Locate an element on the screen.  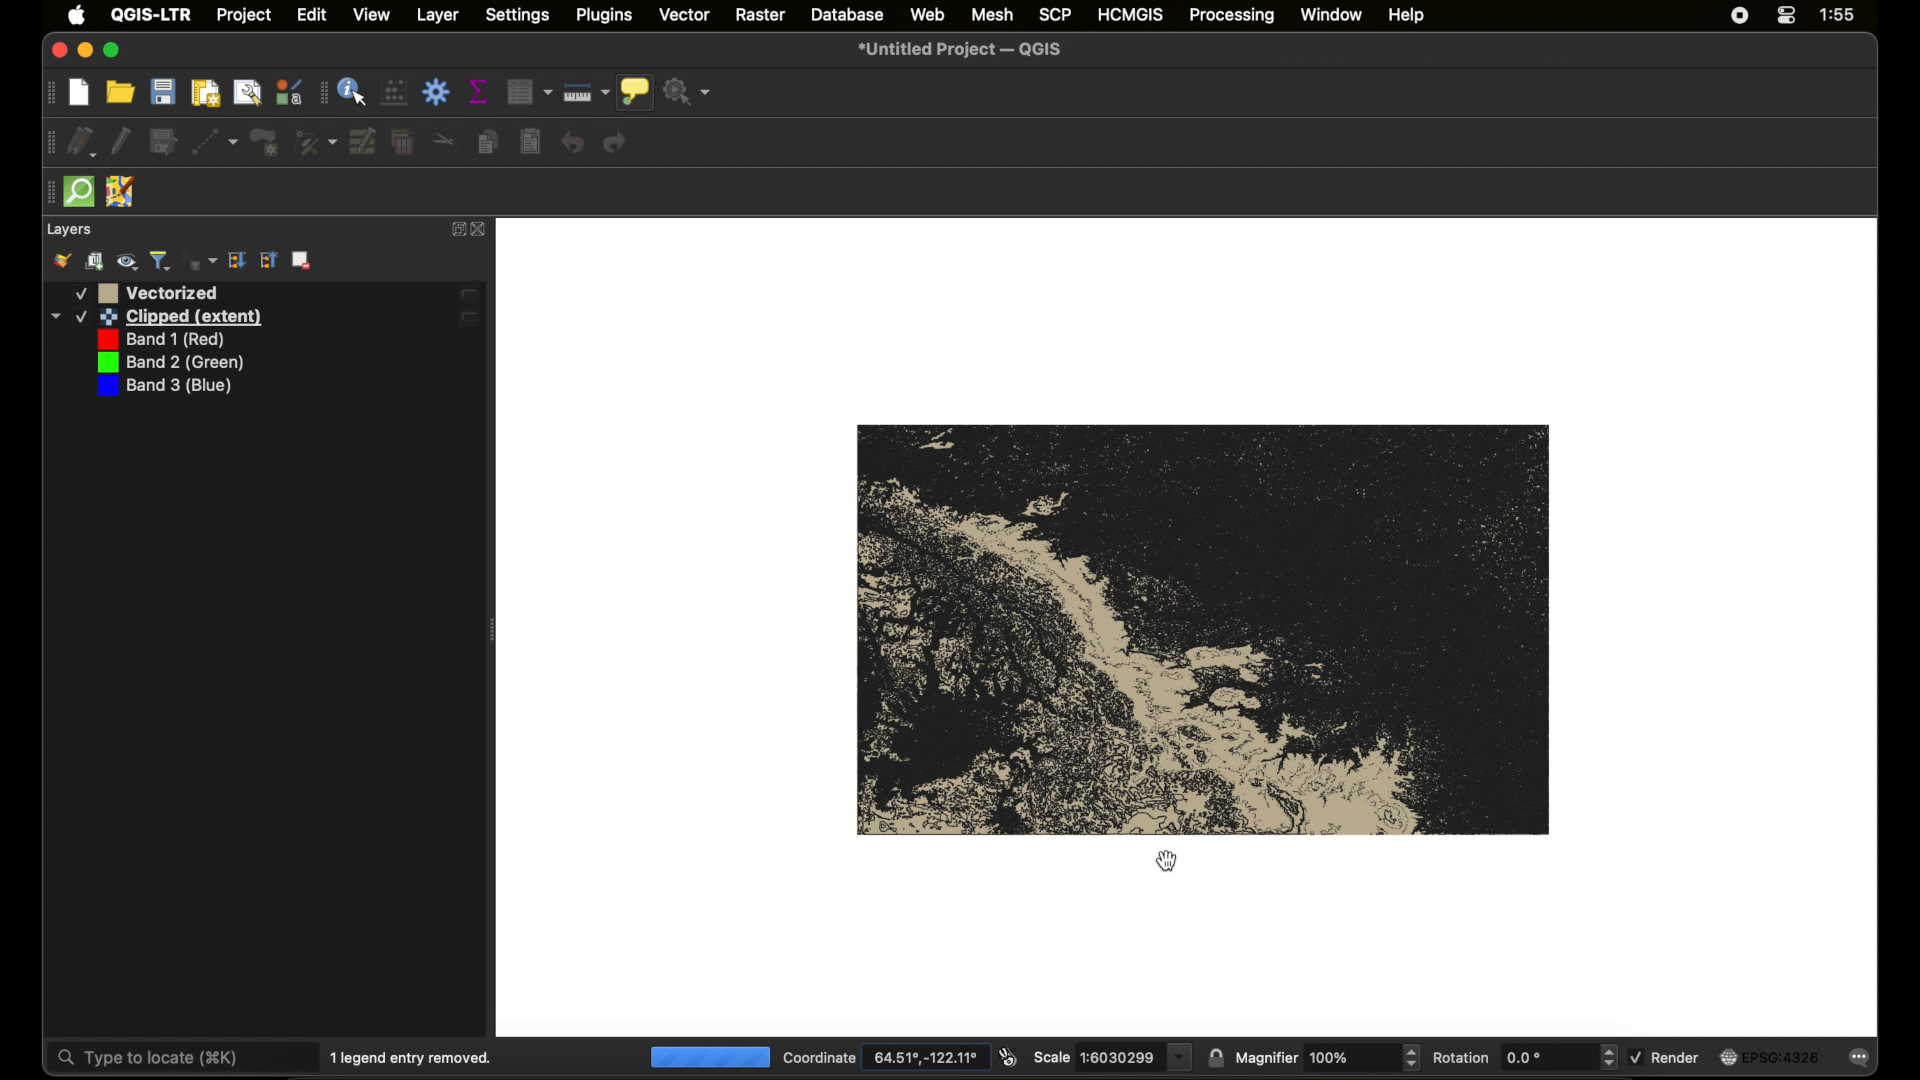
apple icon is located at coordinates (77, 15).